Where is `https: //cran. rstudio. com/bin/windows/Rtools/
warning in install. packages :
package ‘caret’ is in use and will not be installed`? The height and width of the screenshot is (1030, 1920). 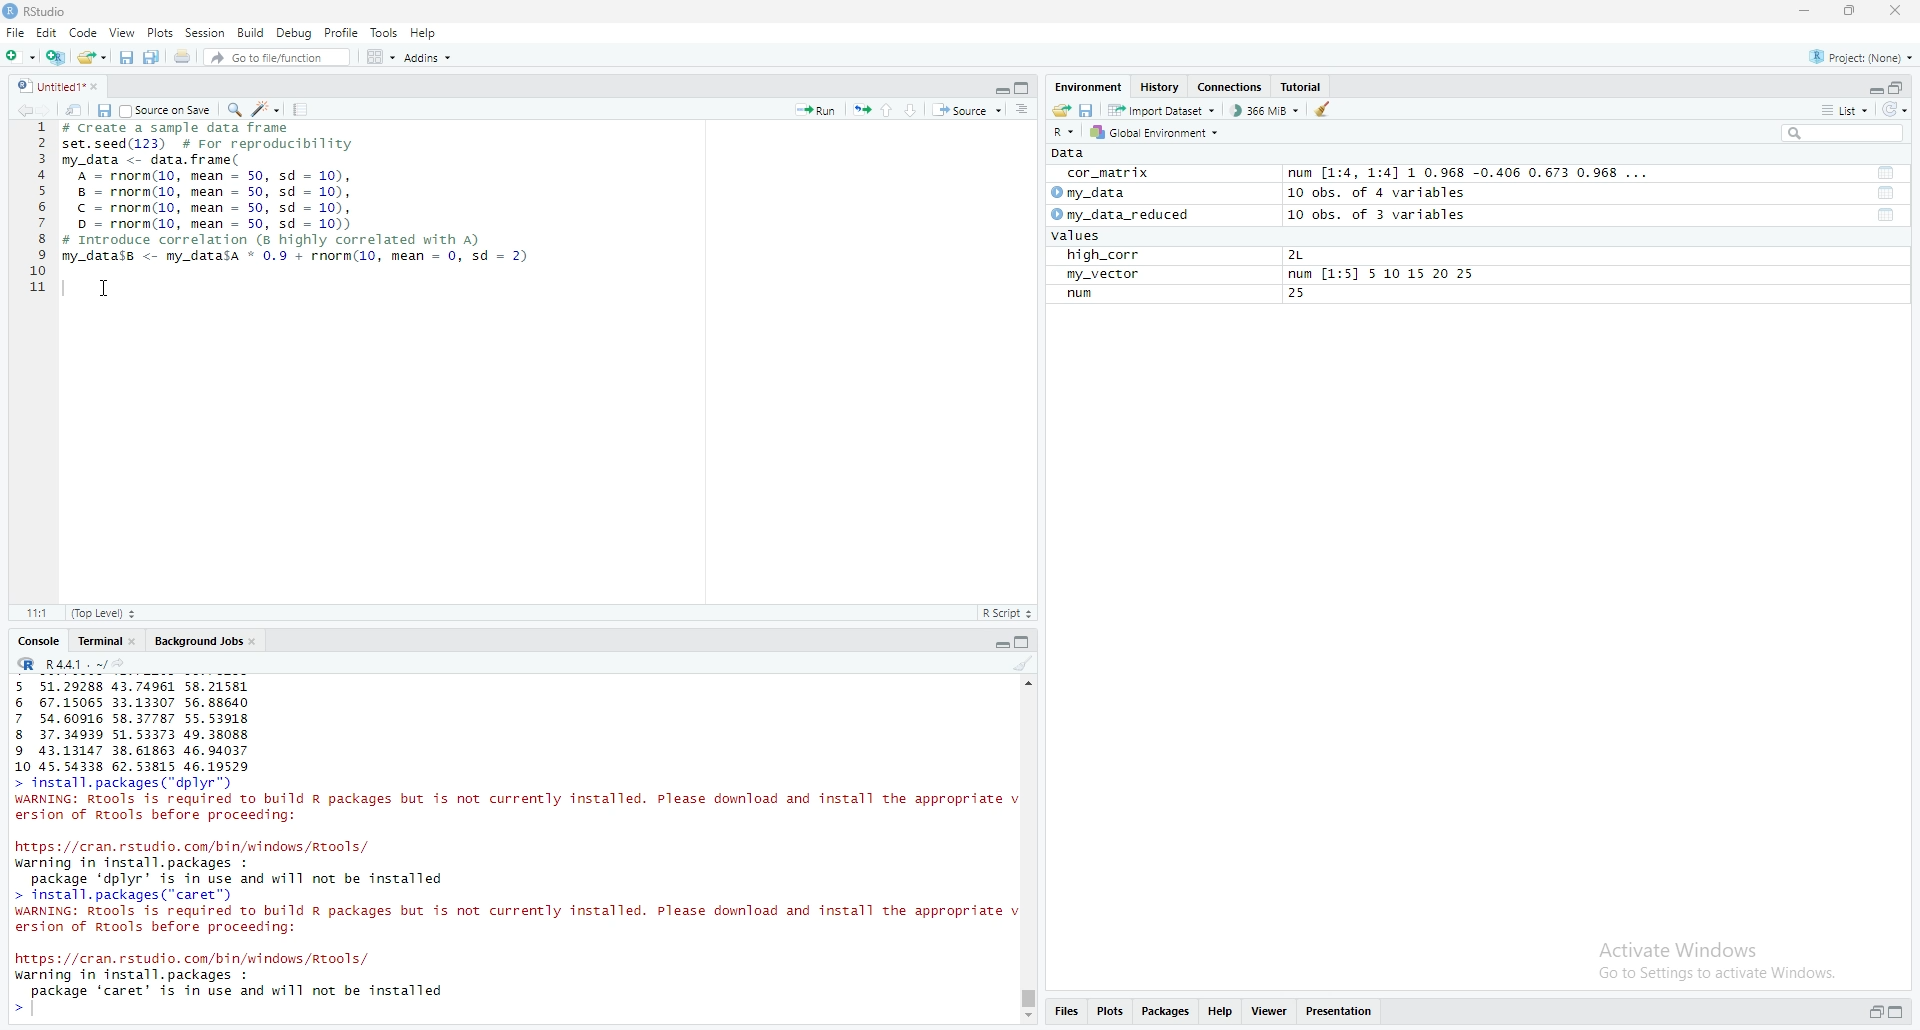 https: //cran. rstudio. com/bin/windows/Rtools/
warning in install. packages :
package ‘caret’ is in use and will not be installed is located at coordinates (233, 984).